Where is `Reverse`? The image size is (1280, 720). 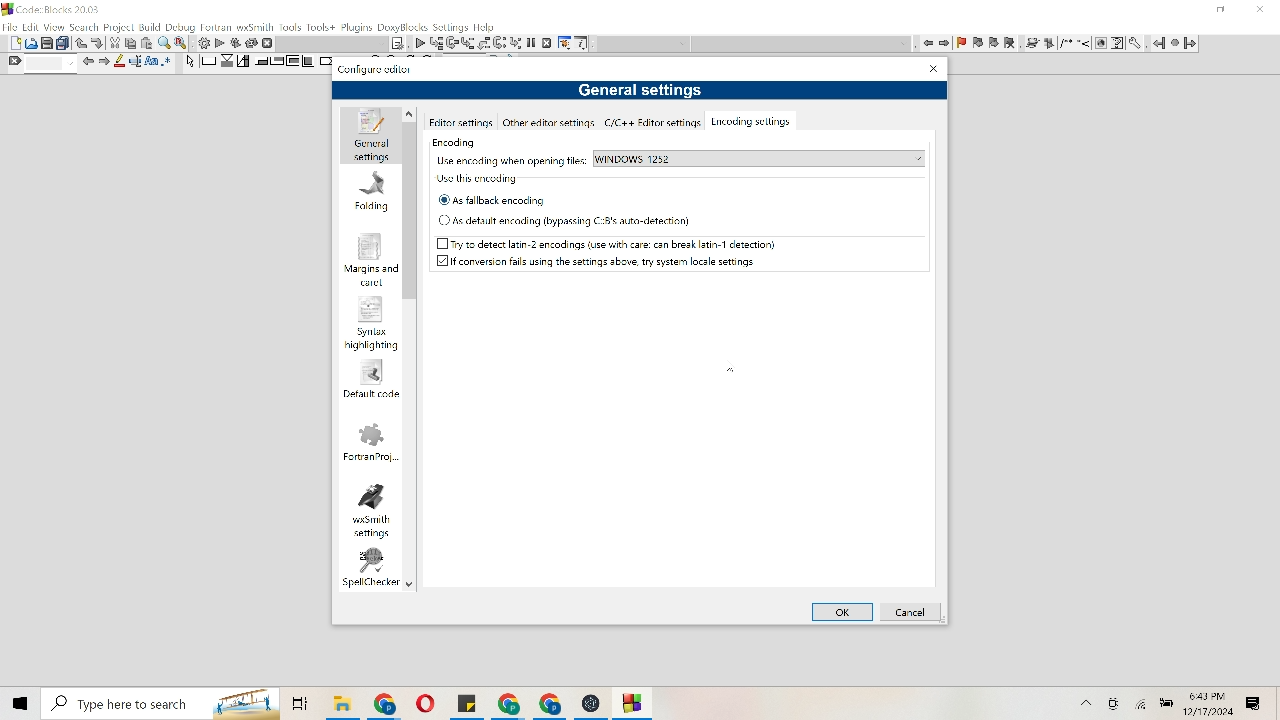 Reverse is located at coordinates (243, 43).